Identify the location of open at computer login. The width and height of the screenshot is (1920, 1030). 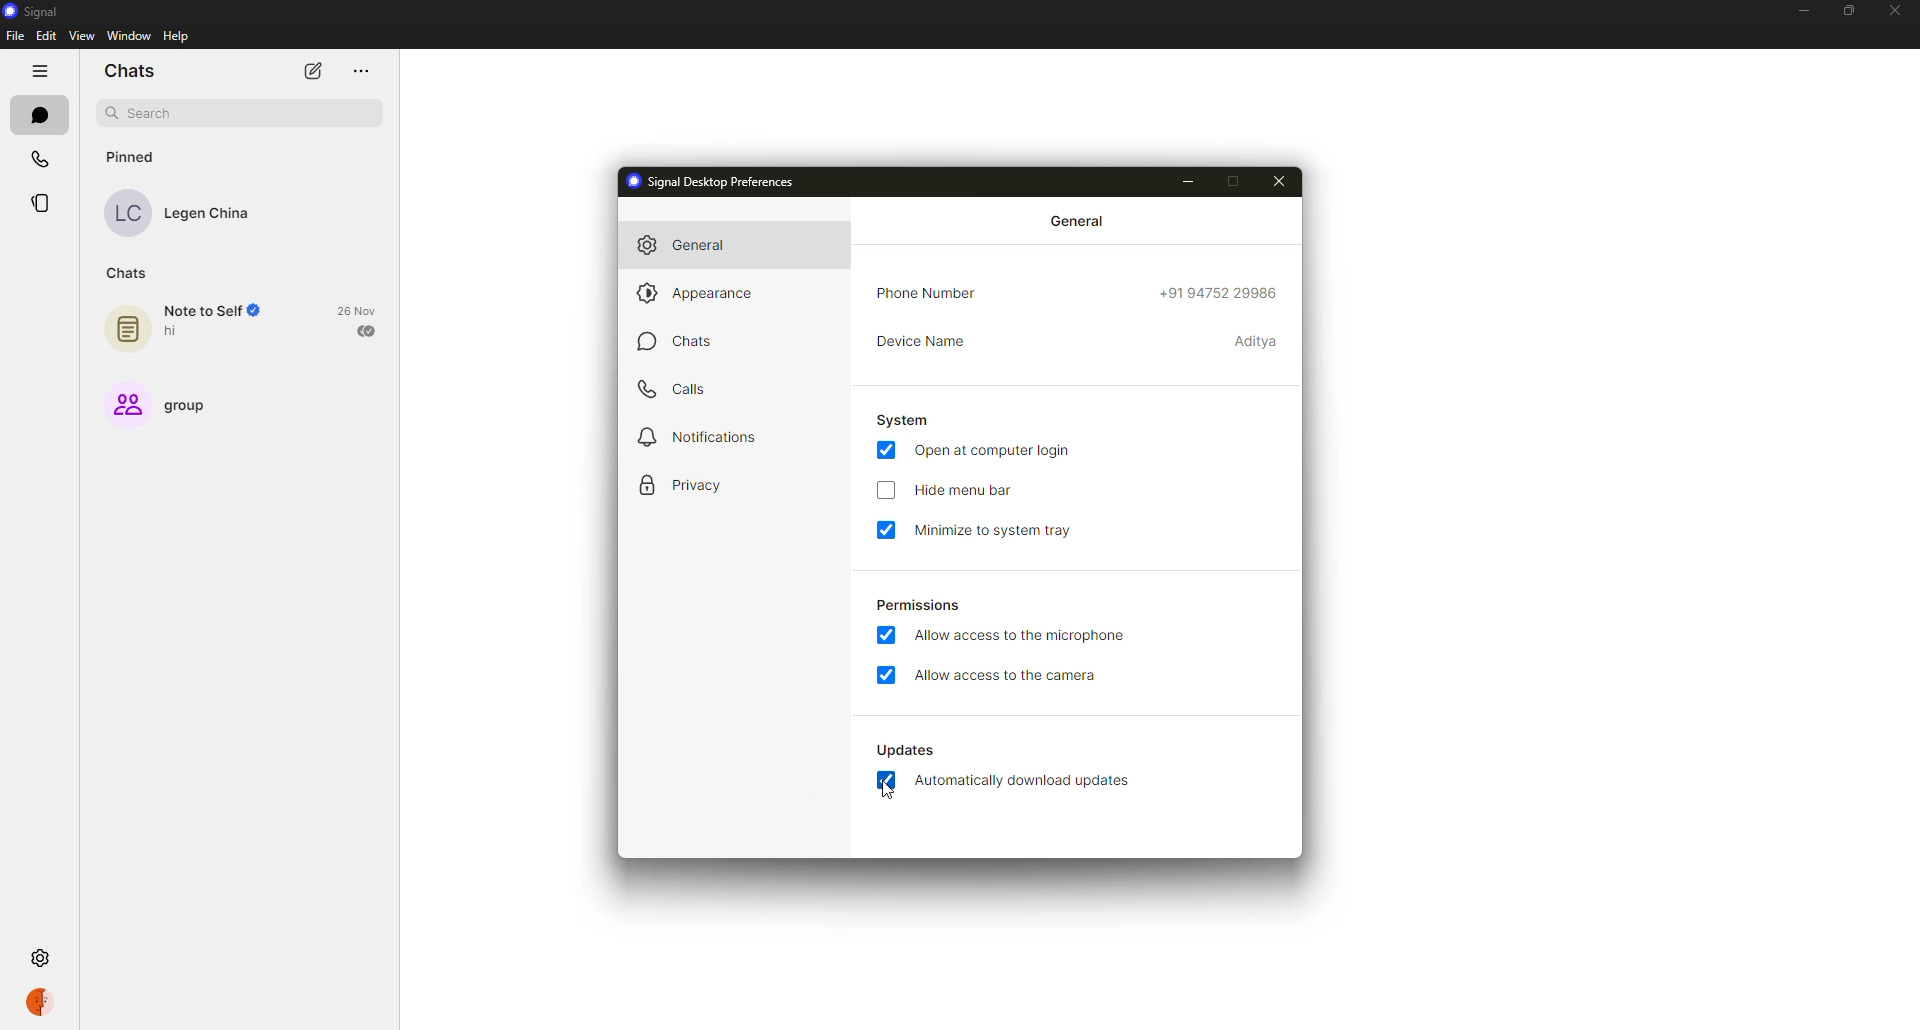
(994, 450).